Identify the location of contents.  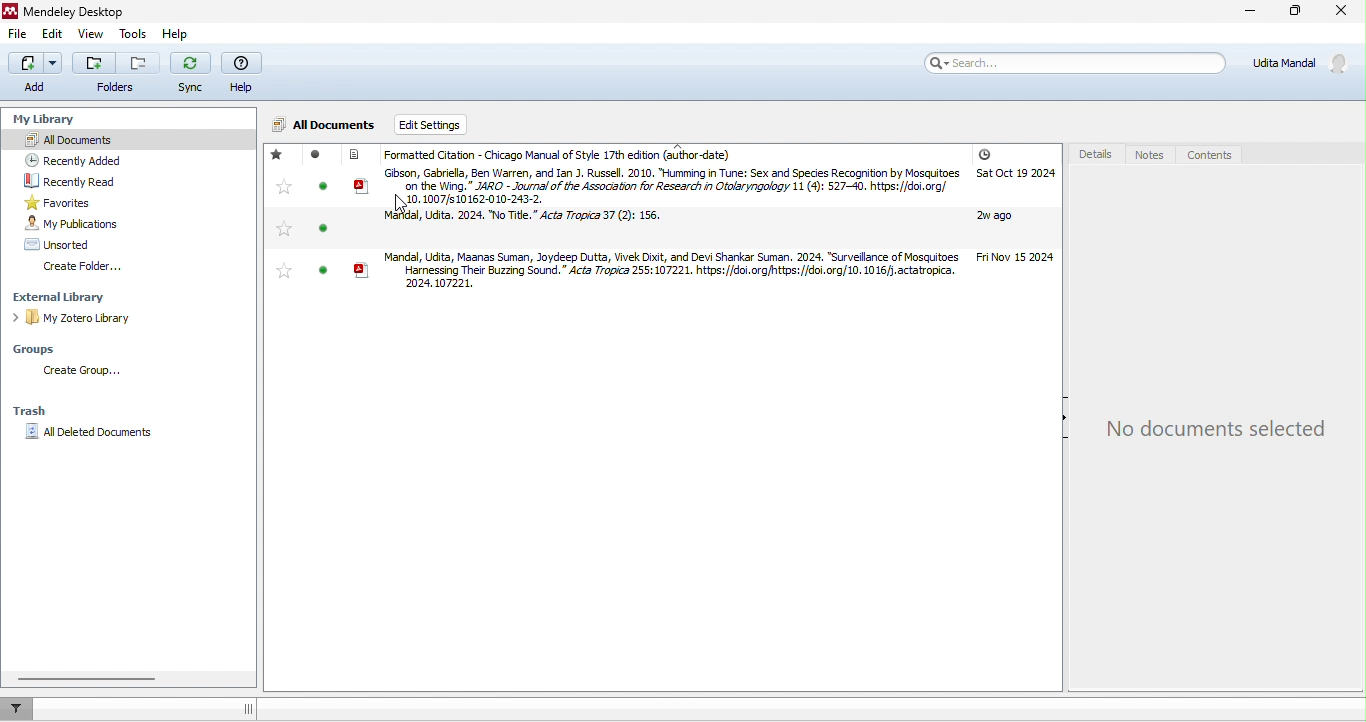
(1215, 153).